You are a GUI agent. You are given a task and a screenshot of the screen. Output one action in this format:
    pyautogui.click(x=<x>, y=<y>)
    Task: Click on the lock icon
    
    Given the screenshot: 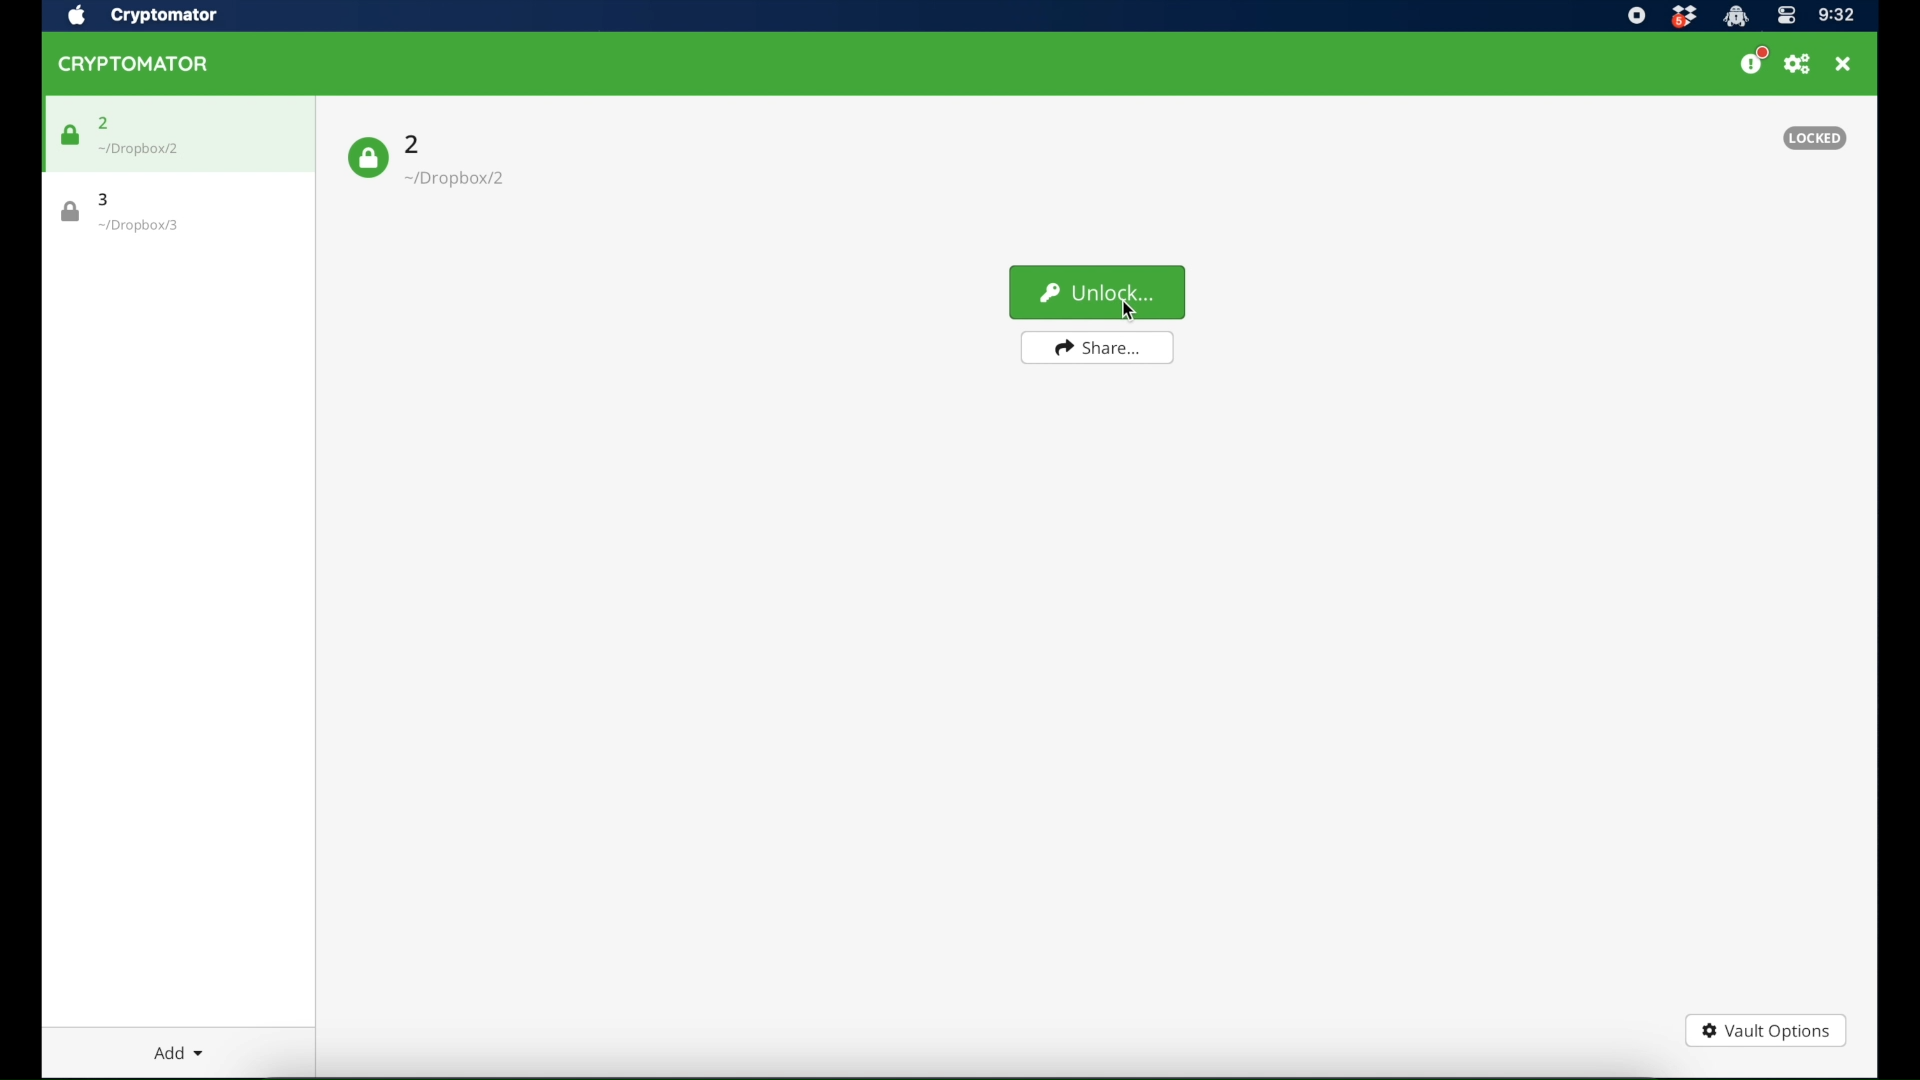 What is the action you would take?
    pyautogui.click(x=70, y=135)
    